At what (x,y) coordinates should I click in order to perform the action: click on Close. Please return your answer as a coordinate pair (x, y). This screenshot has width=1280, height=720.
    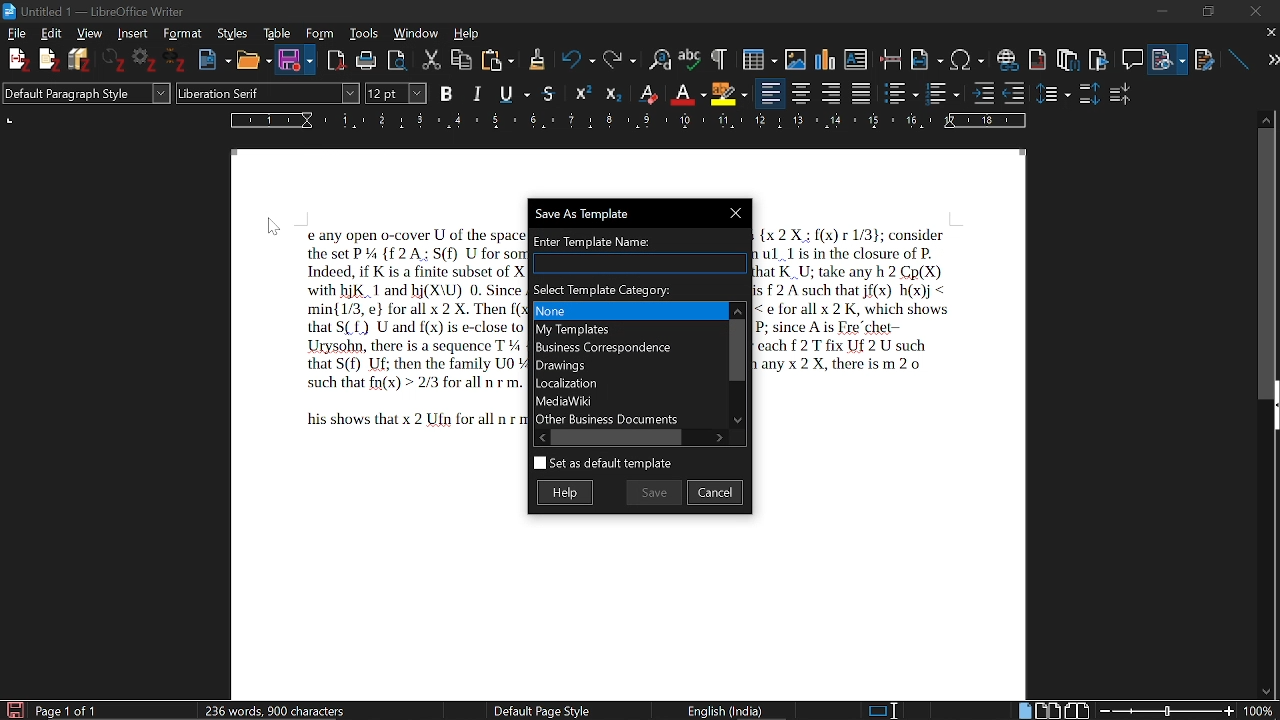
    Looking at the image, I should click on (739, 213).